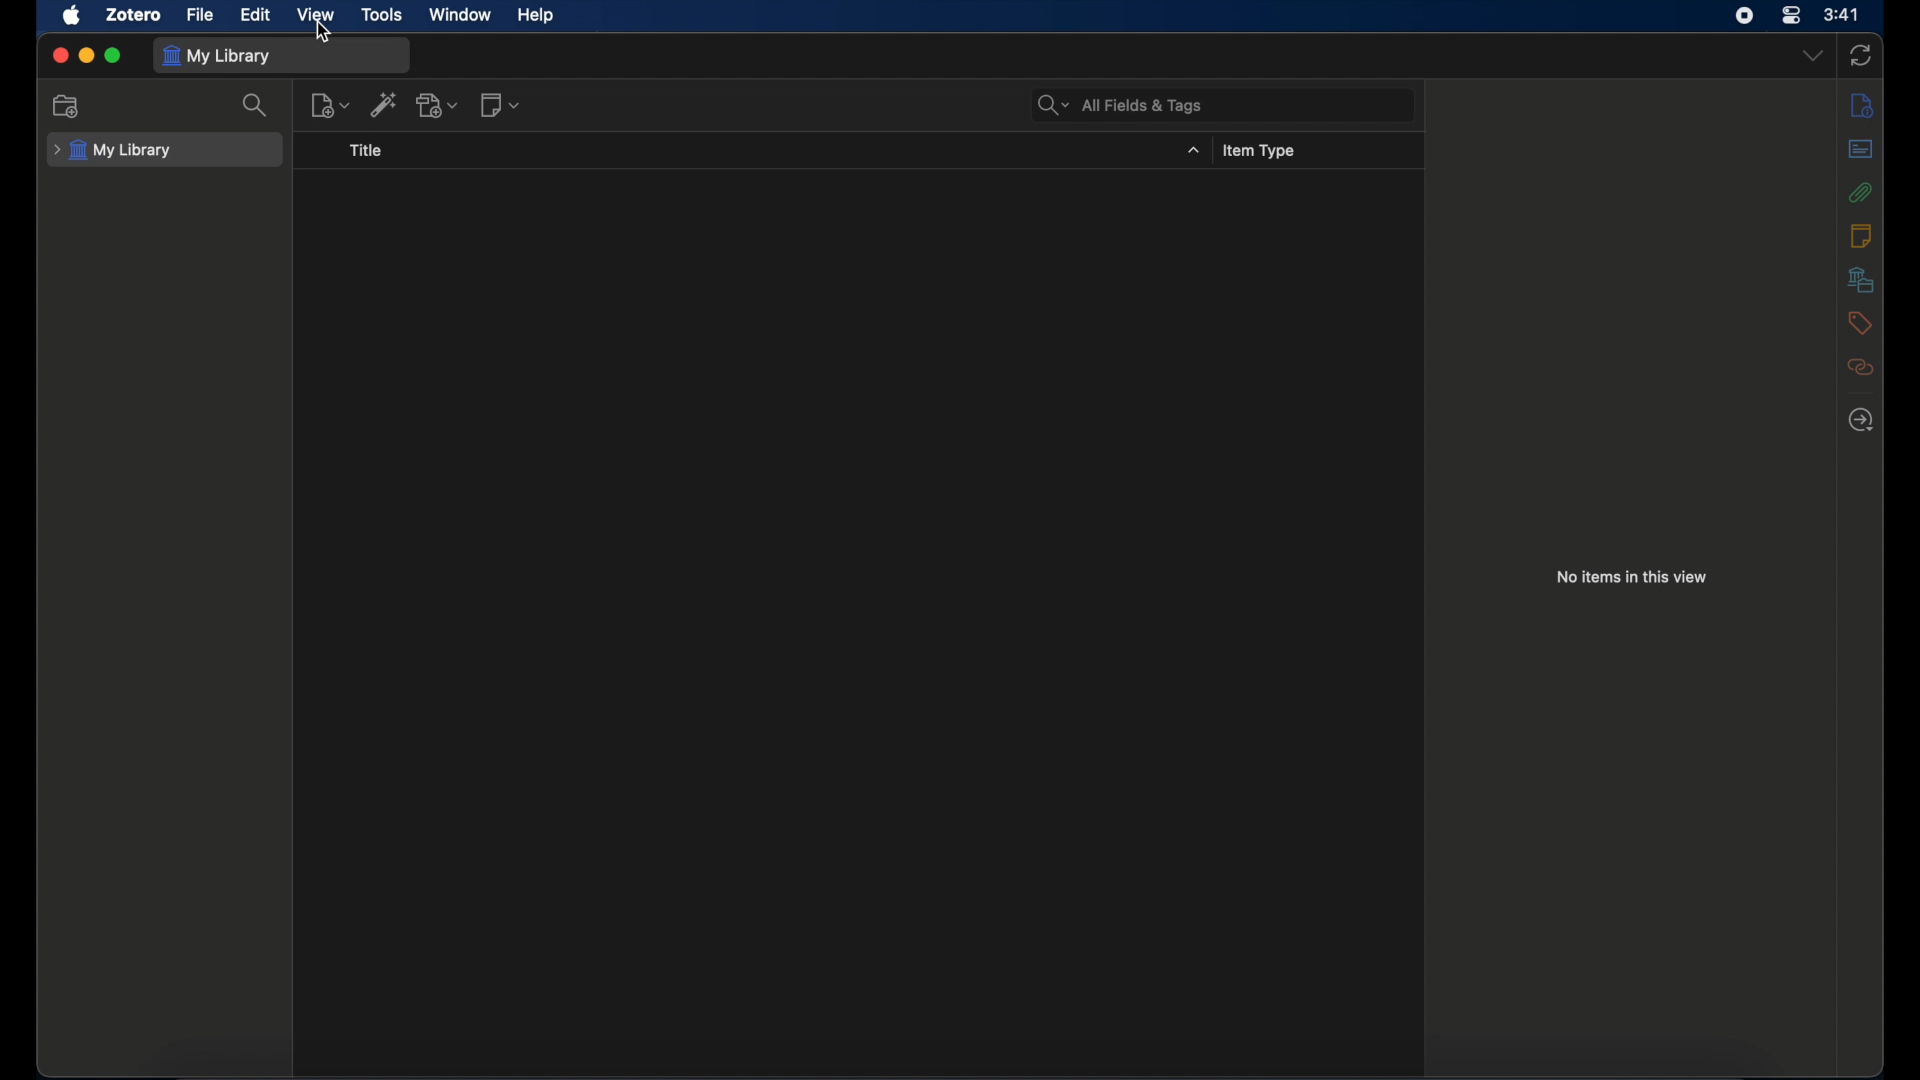 The width and height of the screenshot is (1920, 1080). I want to click on window, so click(461, 15).